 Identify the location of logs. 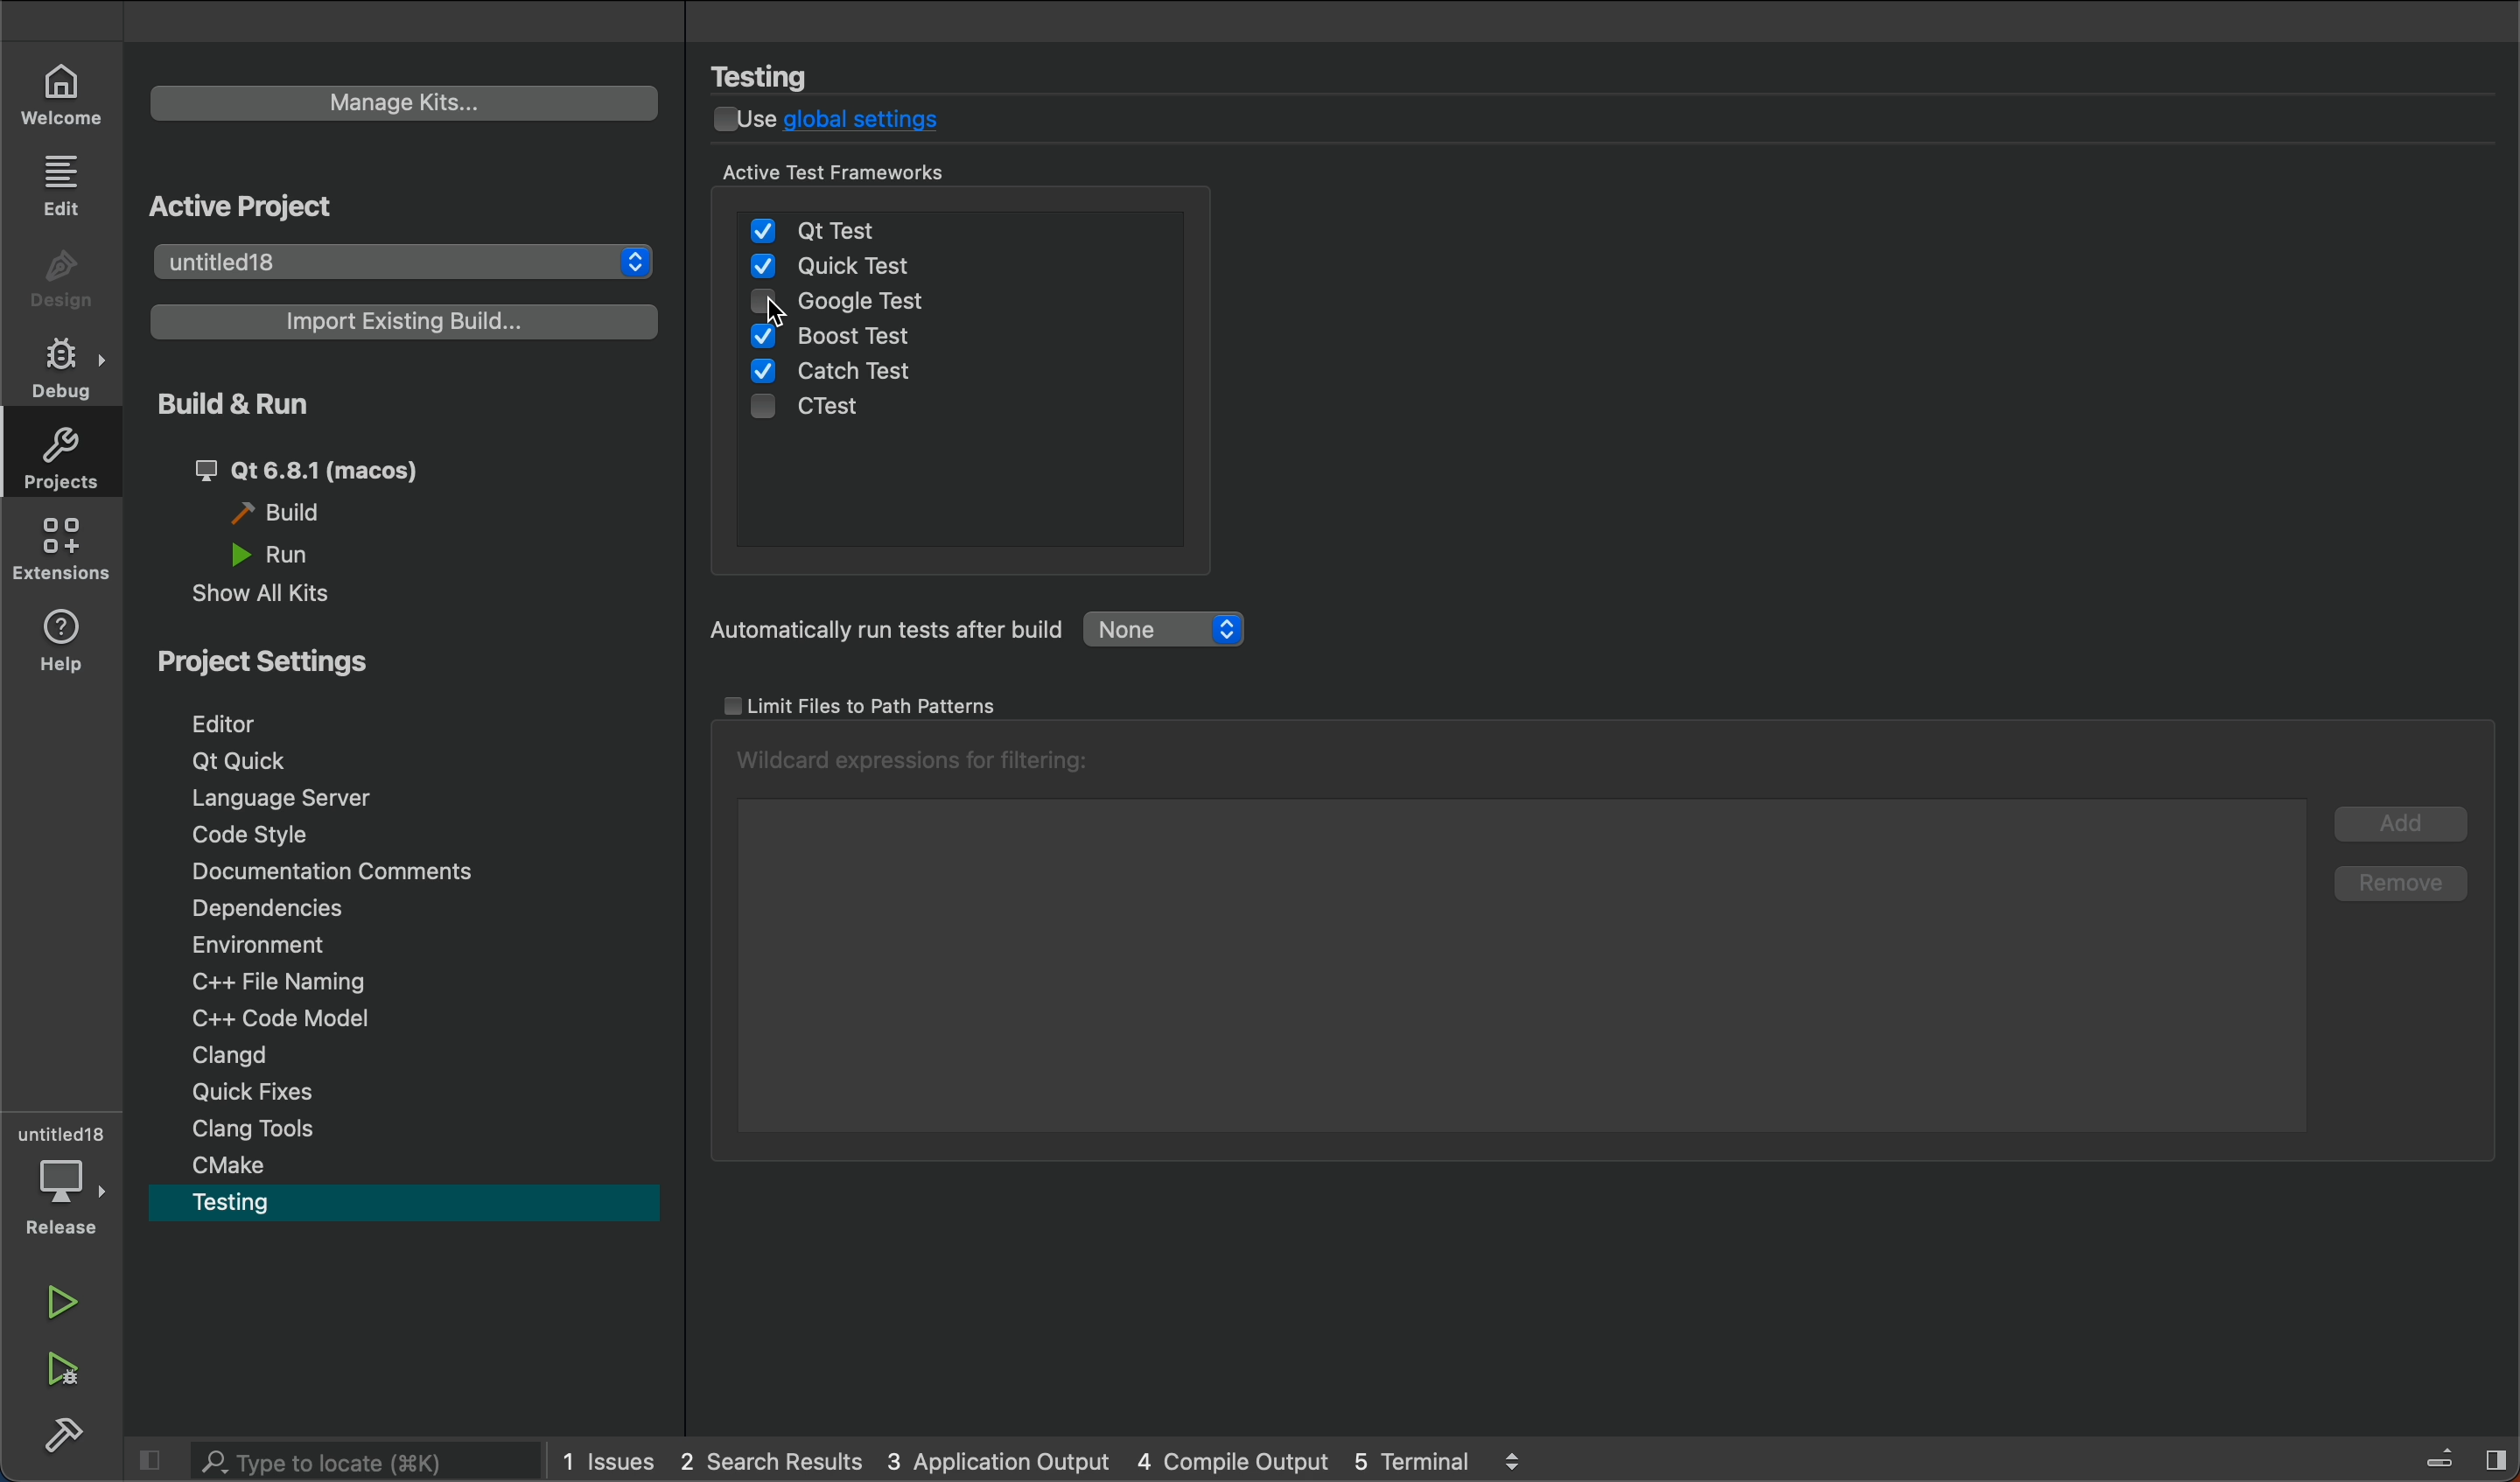
(1040, 1466).